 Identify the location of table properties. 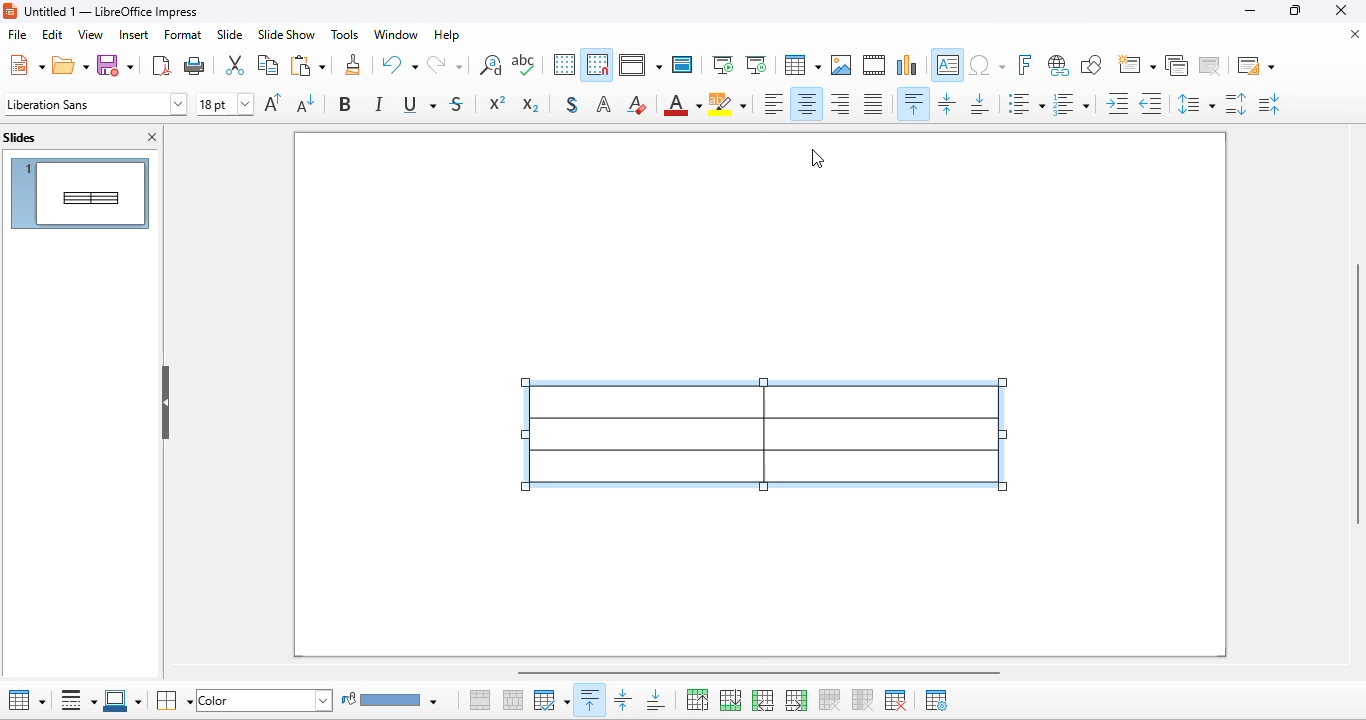
(936, 699).